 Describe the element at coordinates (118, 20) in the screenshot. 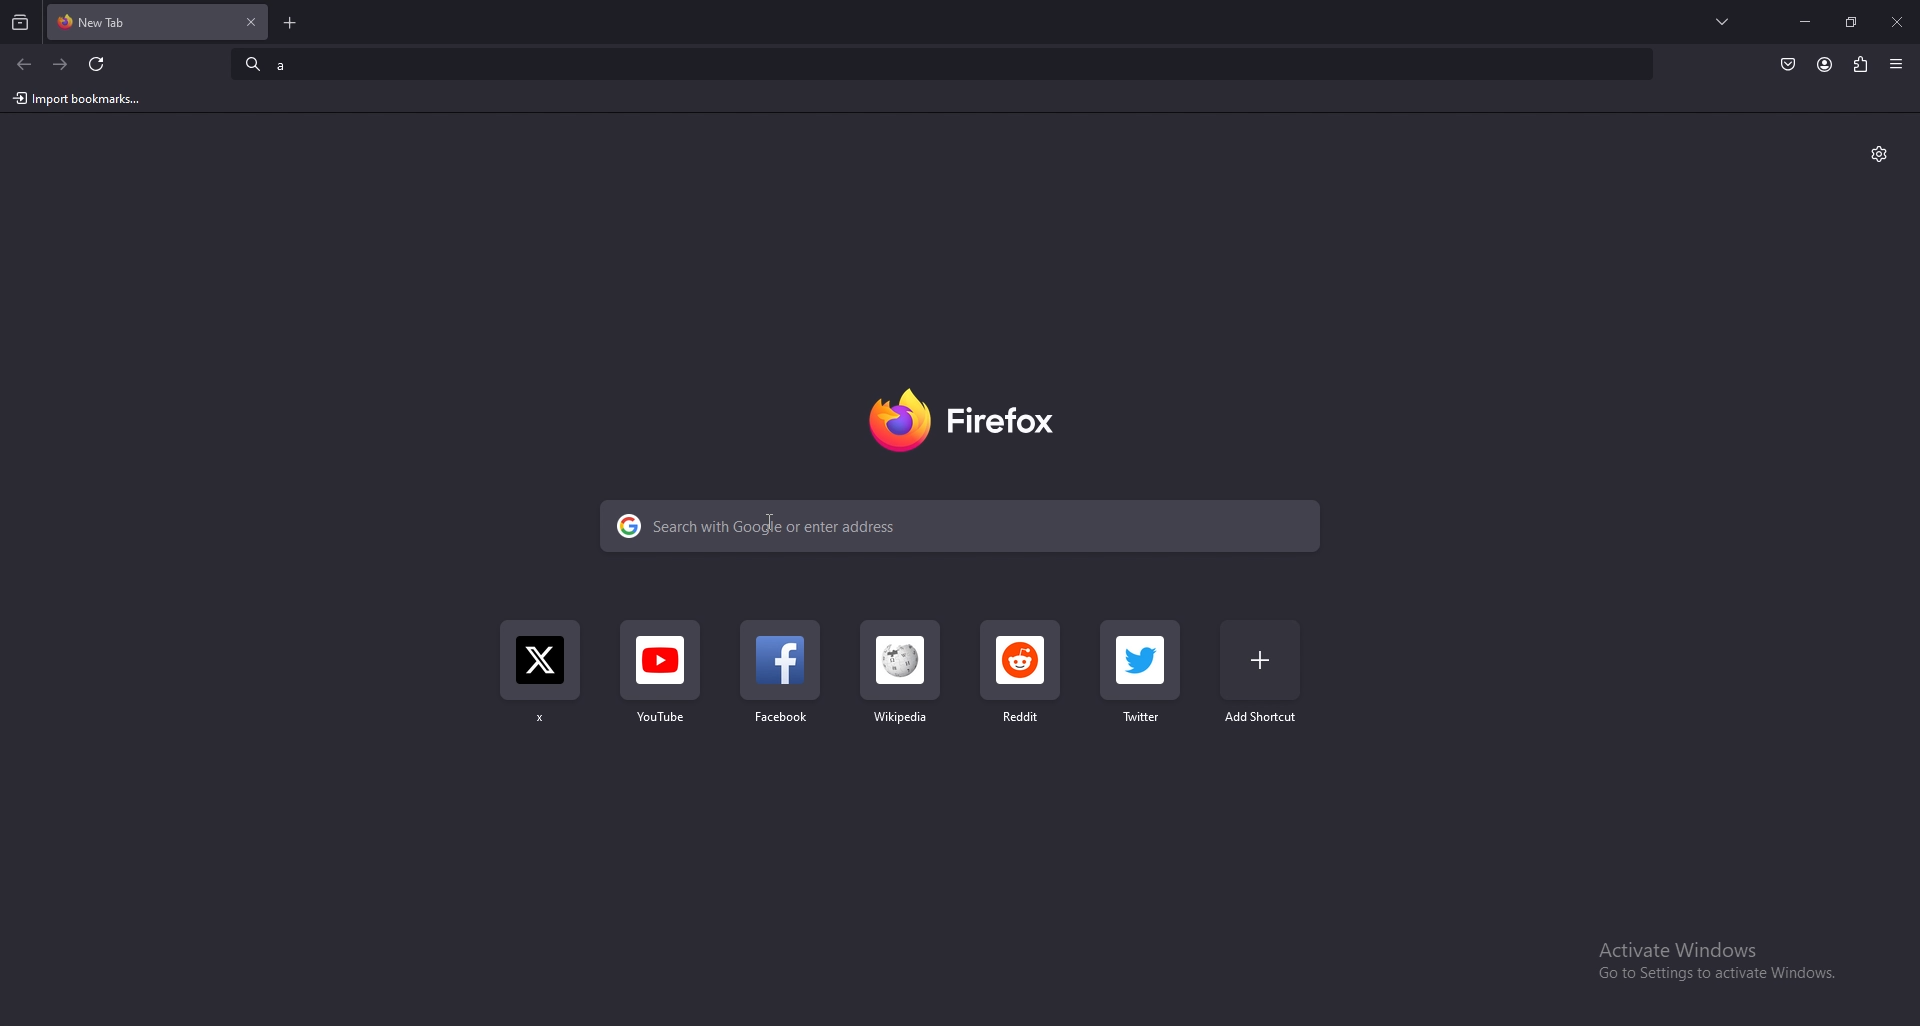

I see `tab` at that location.